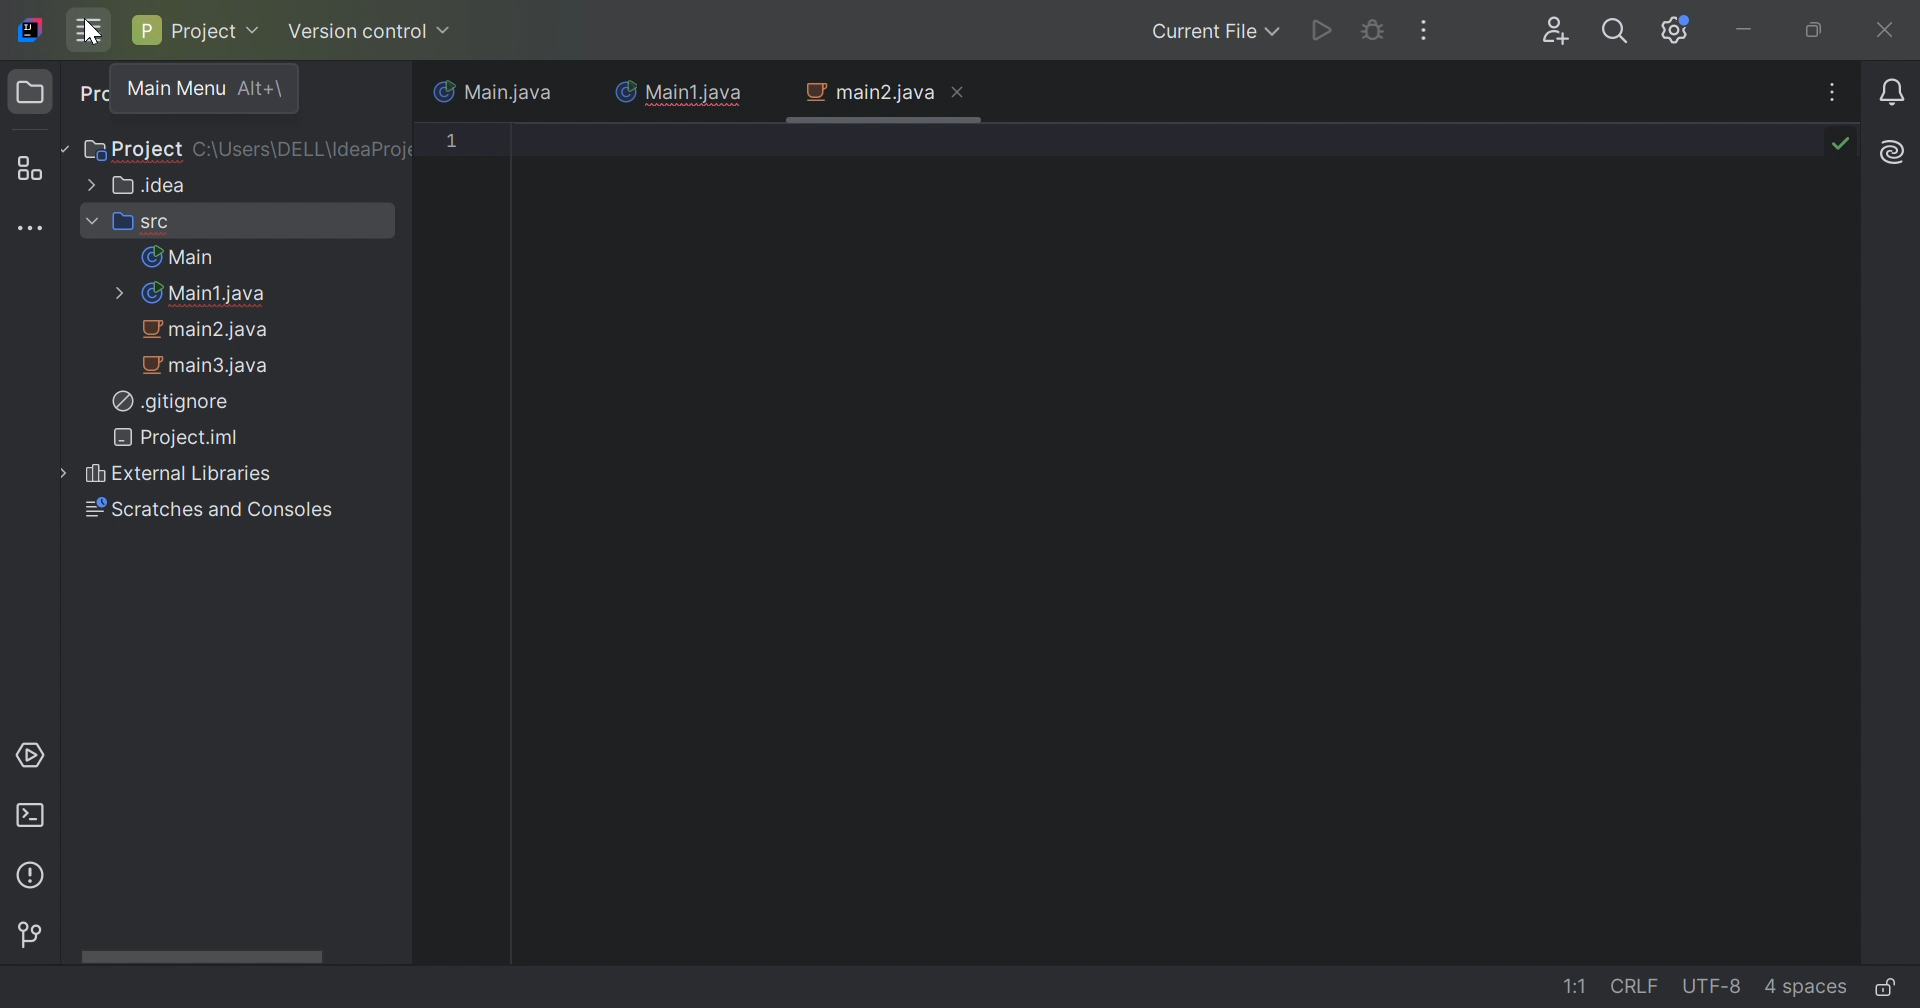  Describe the element at coordinates (34, 936) in the screenshot. I see `Version control` at that location.